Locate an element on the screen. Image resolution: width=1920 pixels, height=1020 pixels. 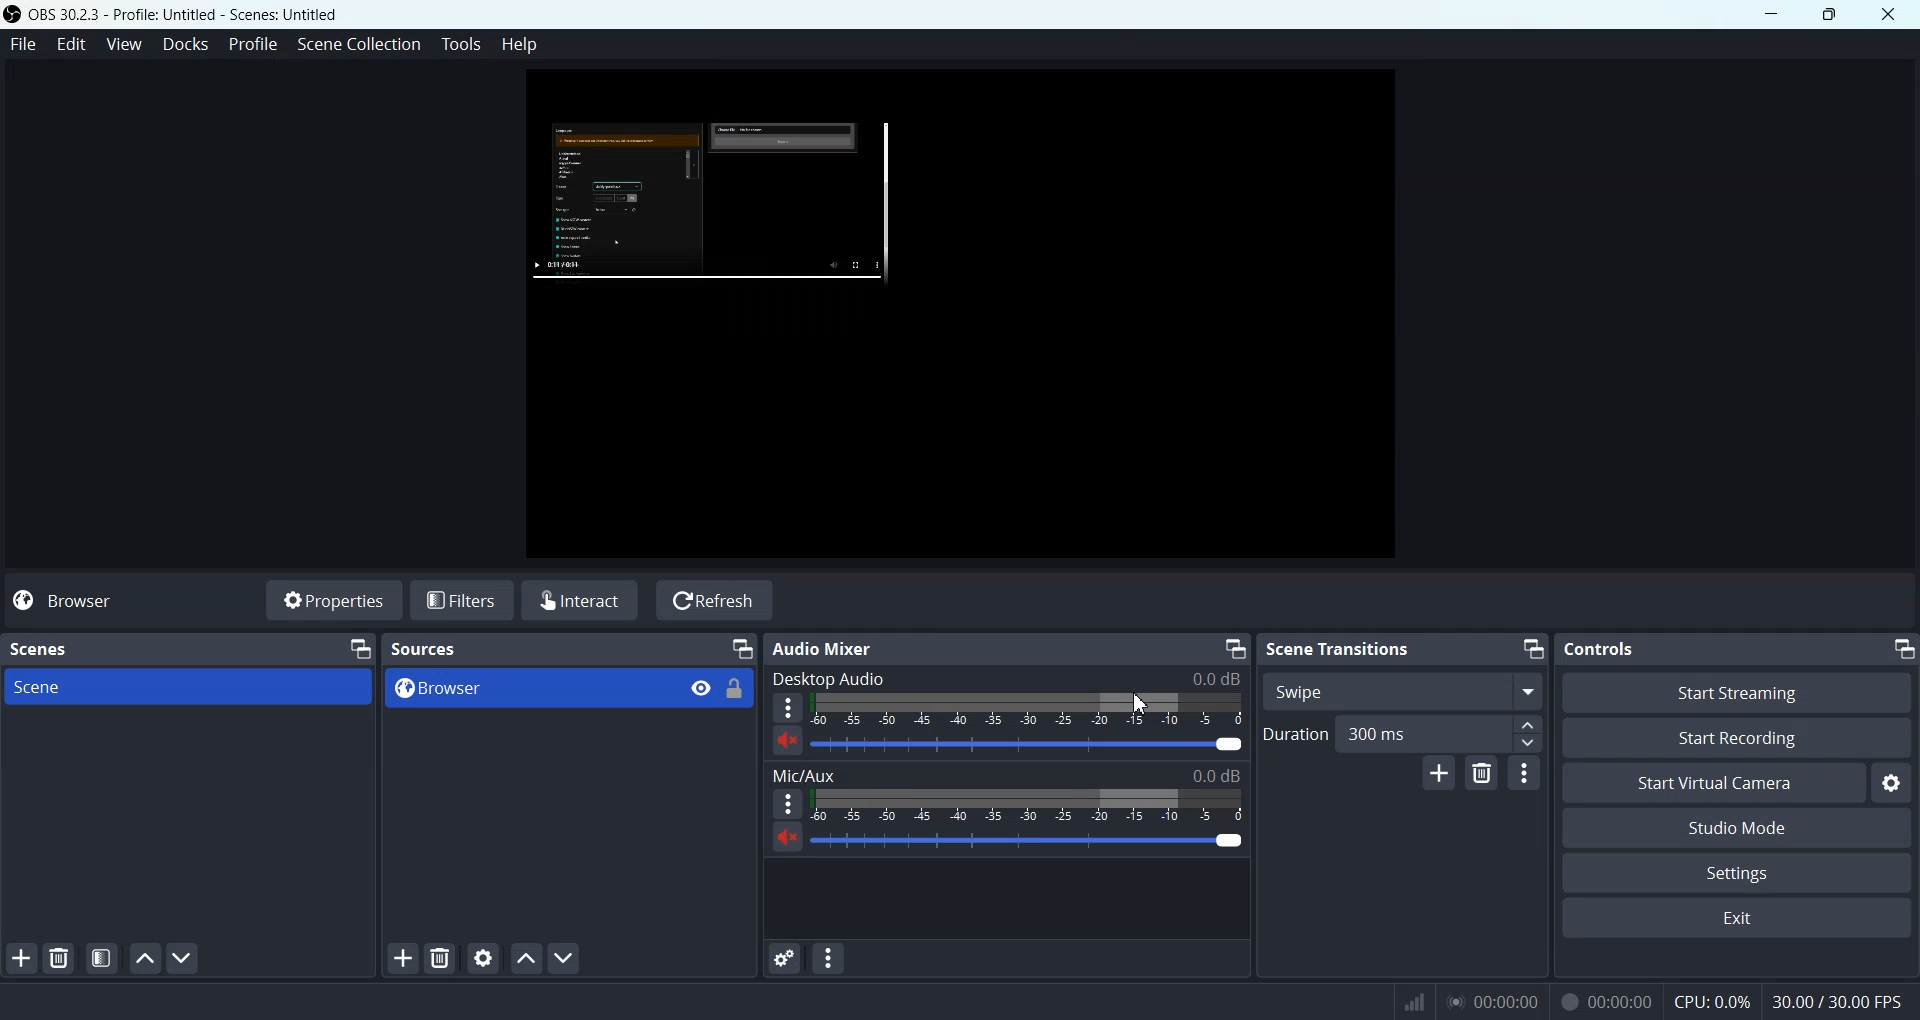
Mic/Aux is located at coordinates (1008, 776).